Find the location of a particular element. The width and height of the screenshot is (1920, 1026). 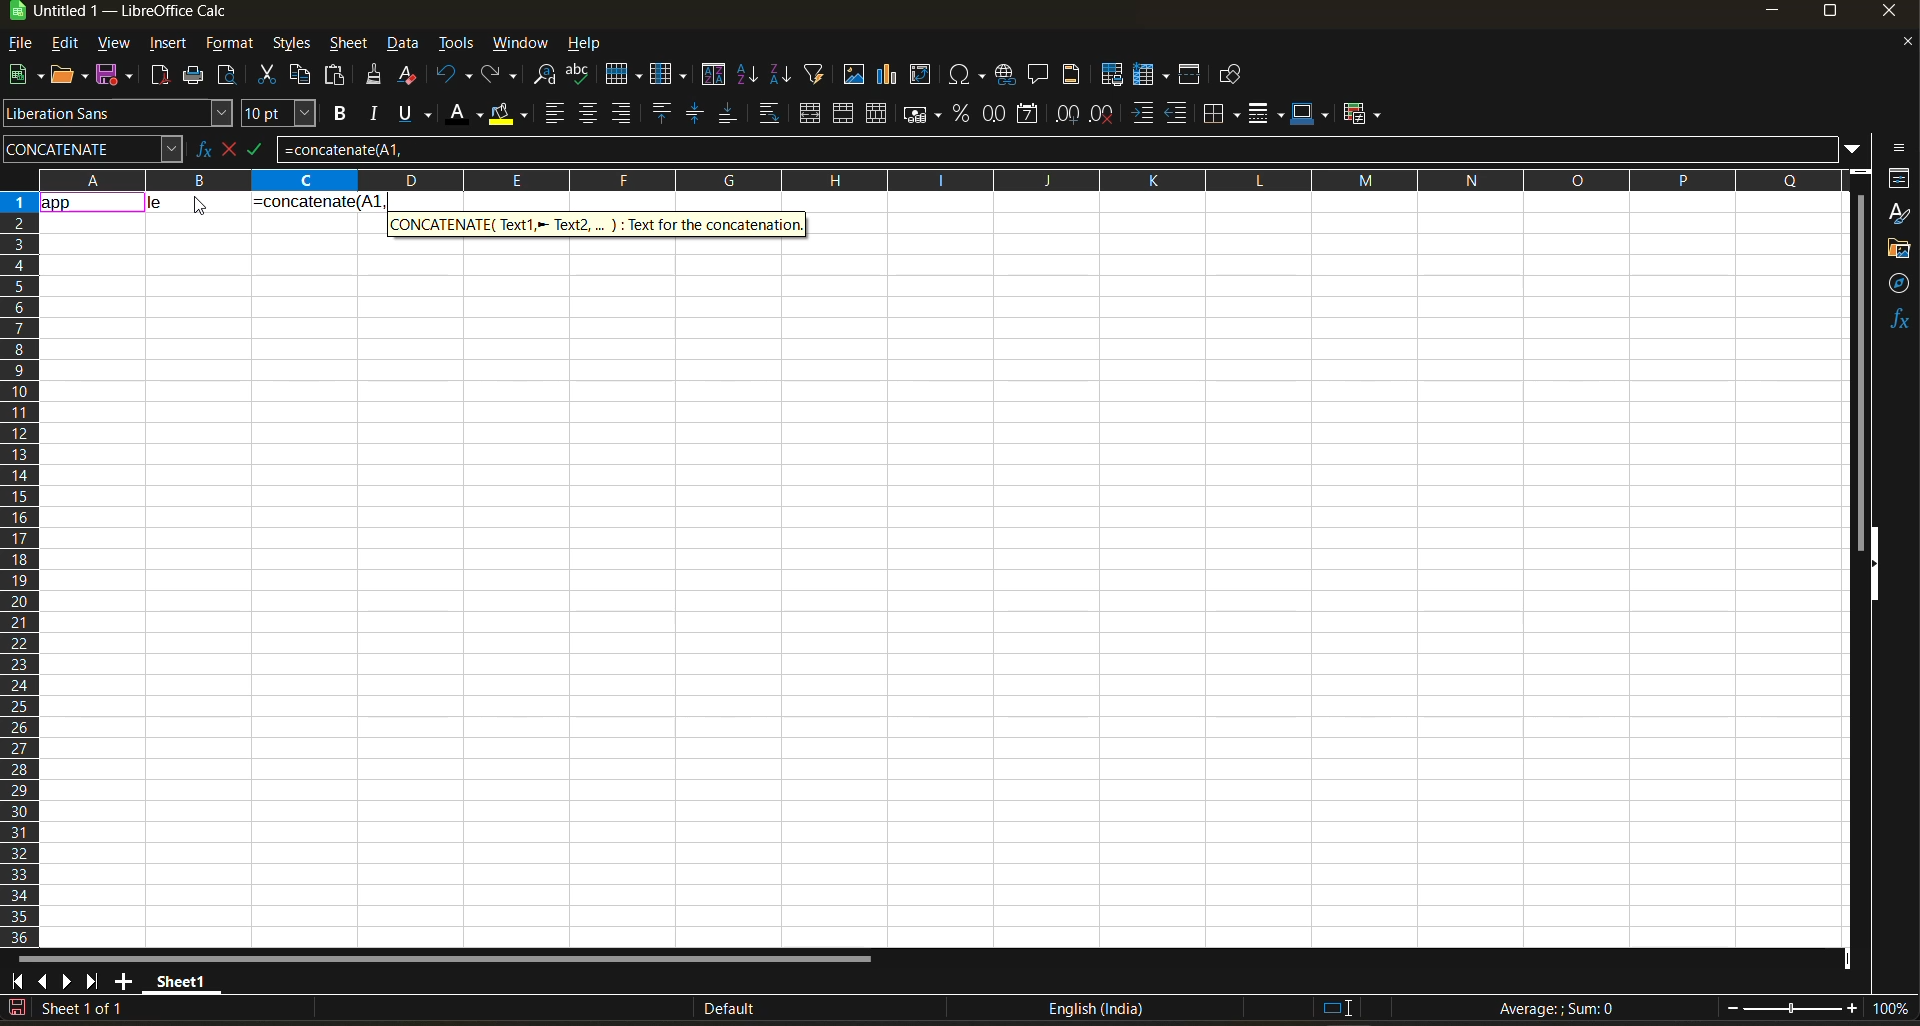

add decimal place is located at coordinates (1067, 115).